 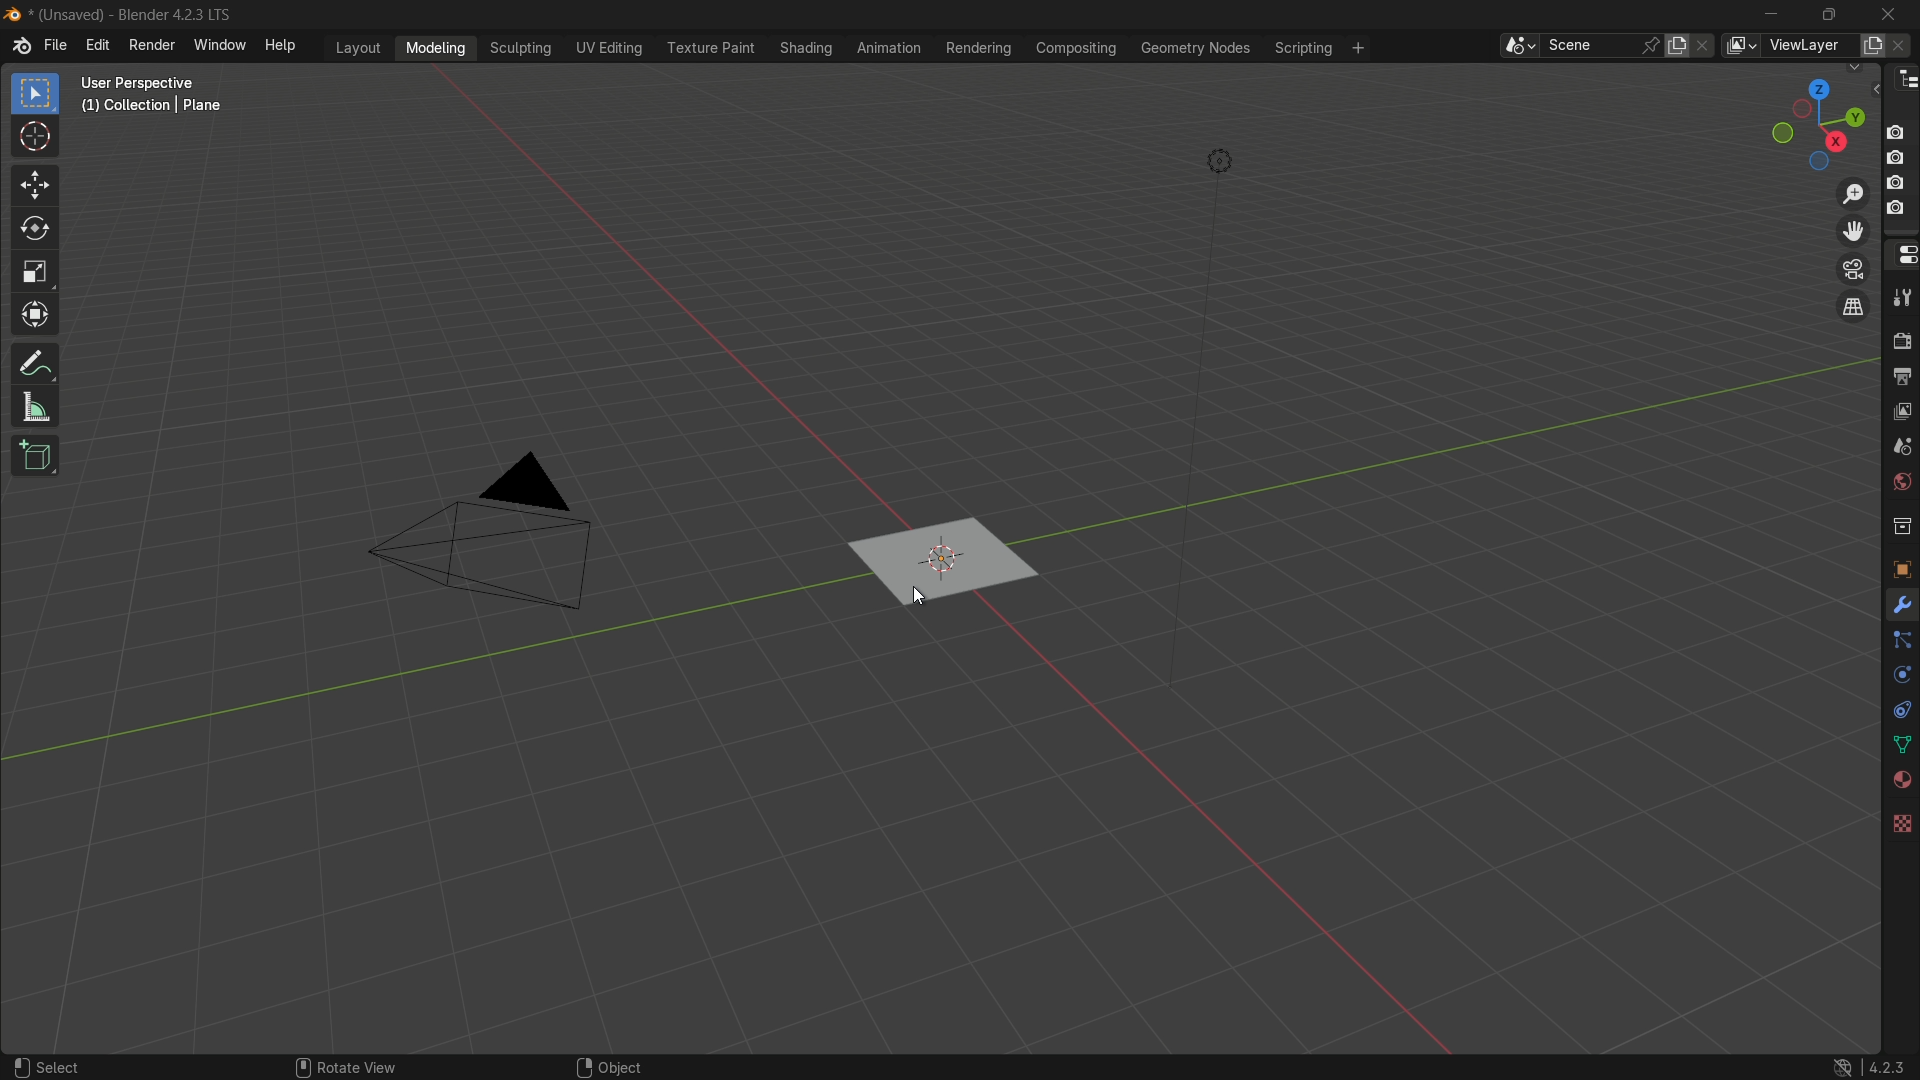 I want to click on add view layer, so click(x=1870, y=45).